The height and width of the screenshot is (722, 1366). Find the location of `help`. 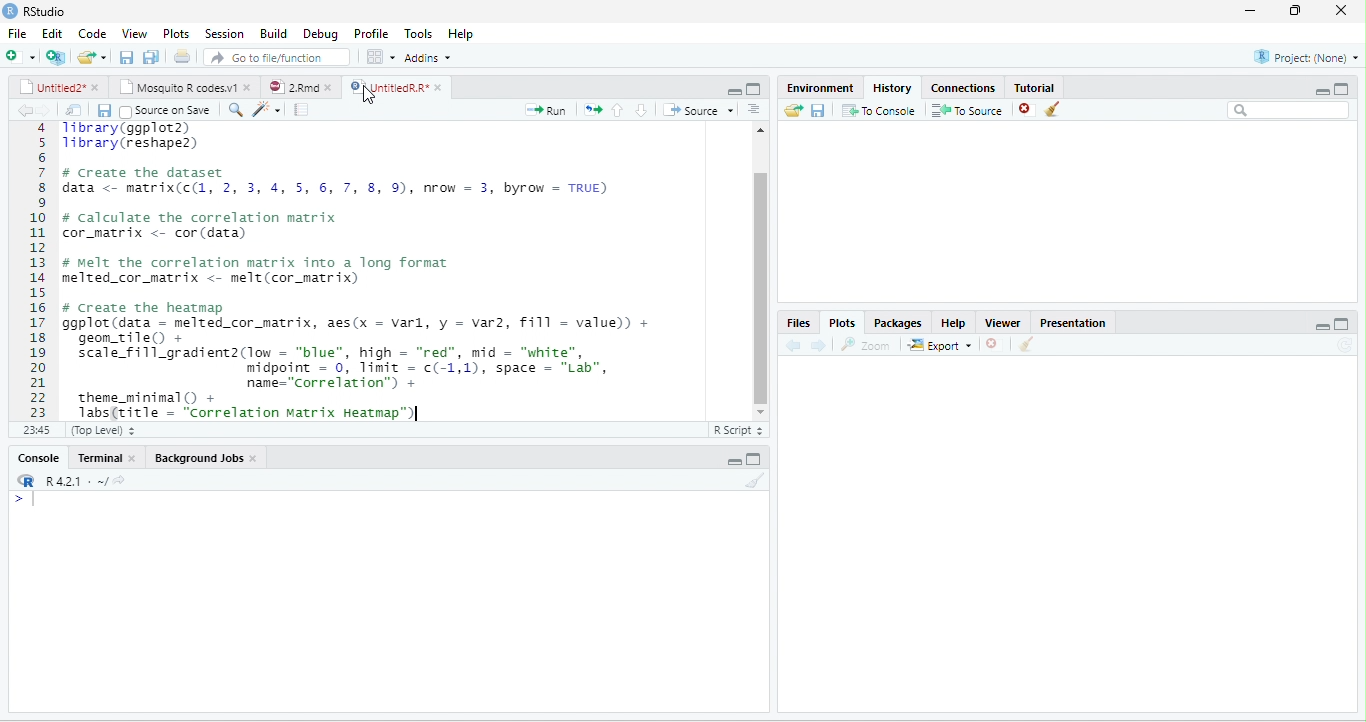

help is located at coordinates (951, 322).